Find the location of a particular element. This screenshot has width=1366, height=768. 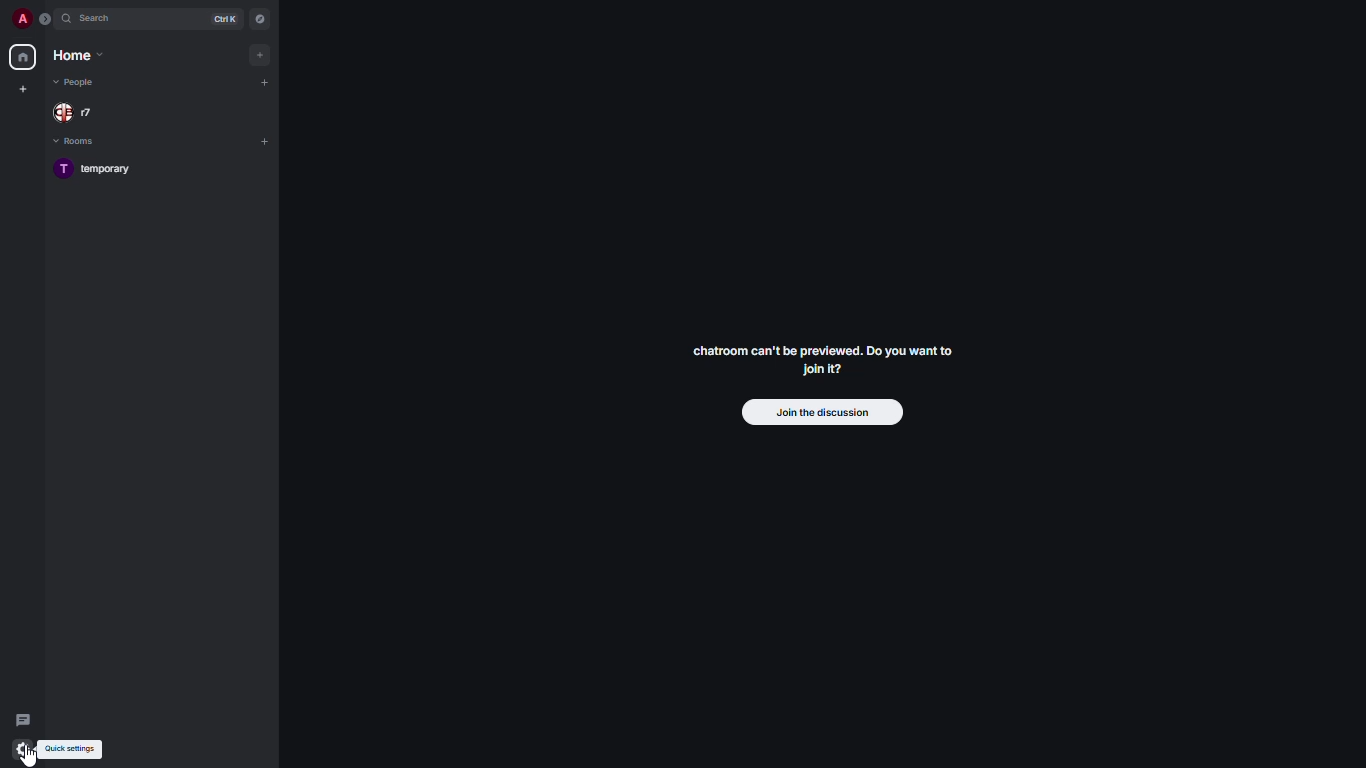

quick settings is located at coordinates (71, 750).